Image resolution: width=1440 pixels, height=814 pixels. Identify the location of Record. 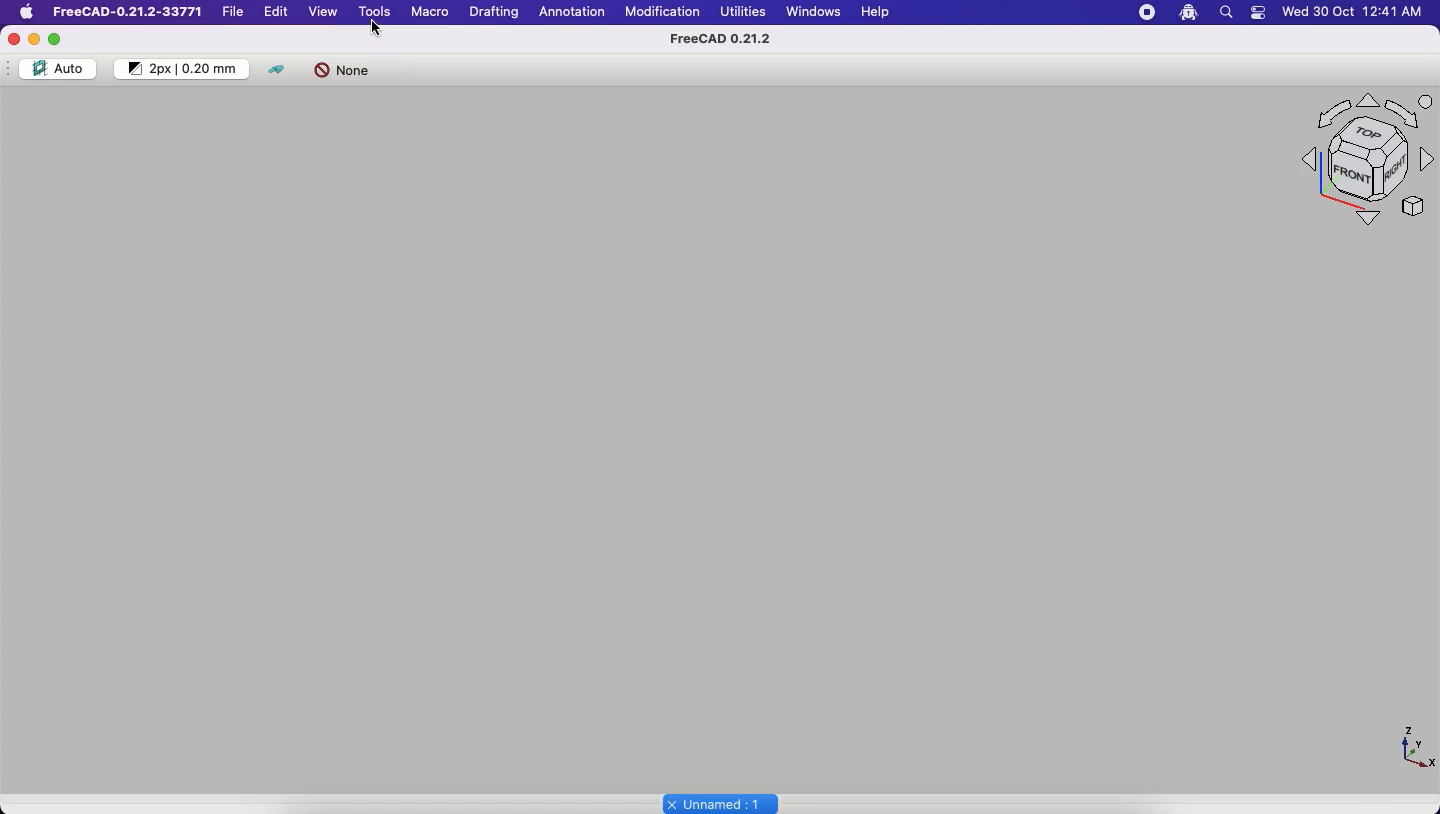
(1144, 13).